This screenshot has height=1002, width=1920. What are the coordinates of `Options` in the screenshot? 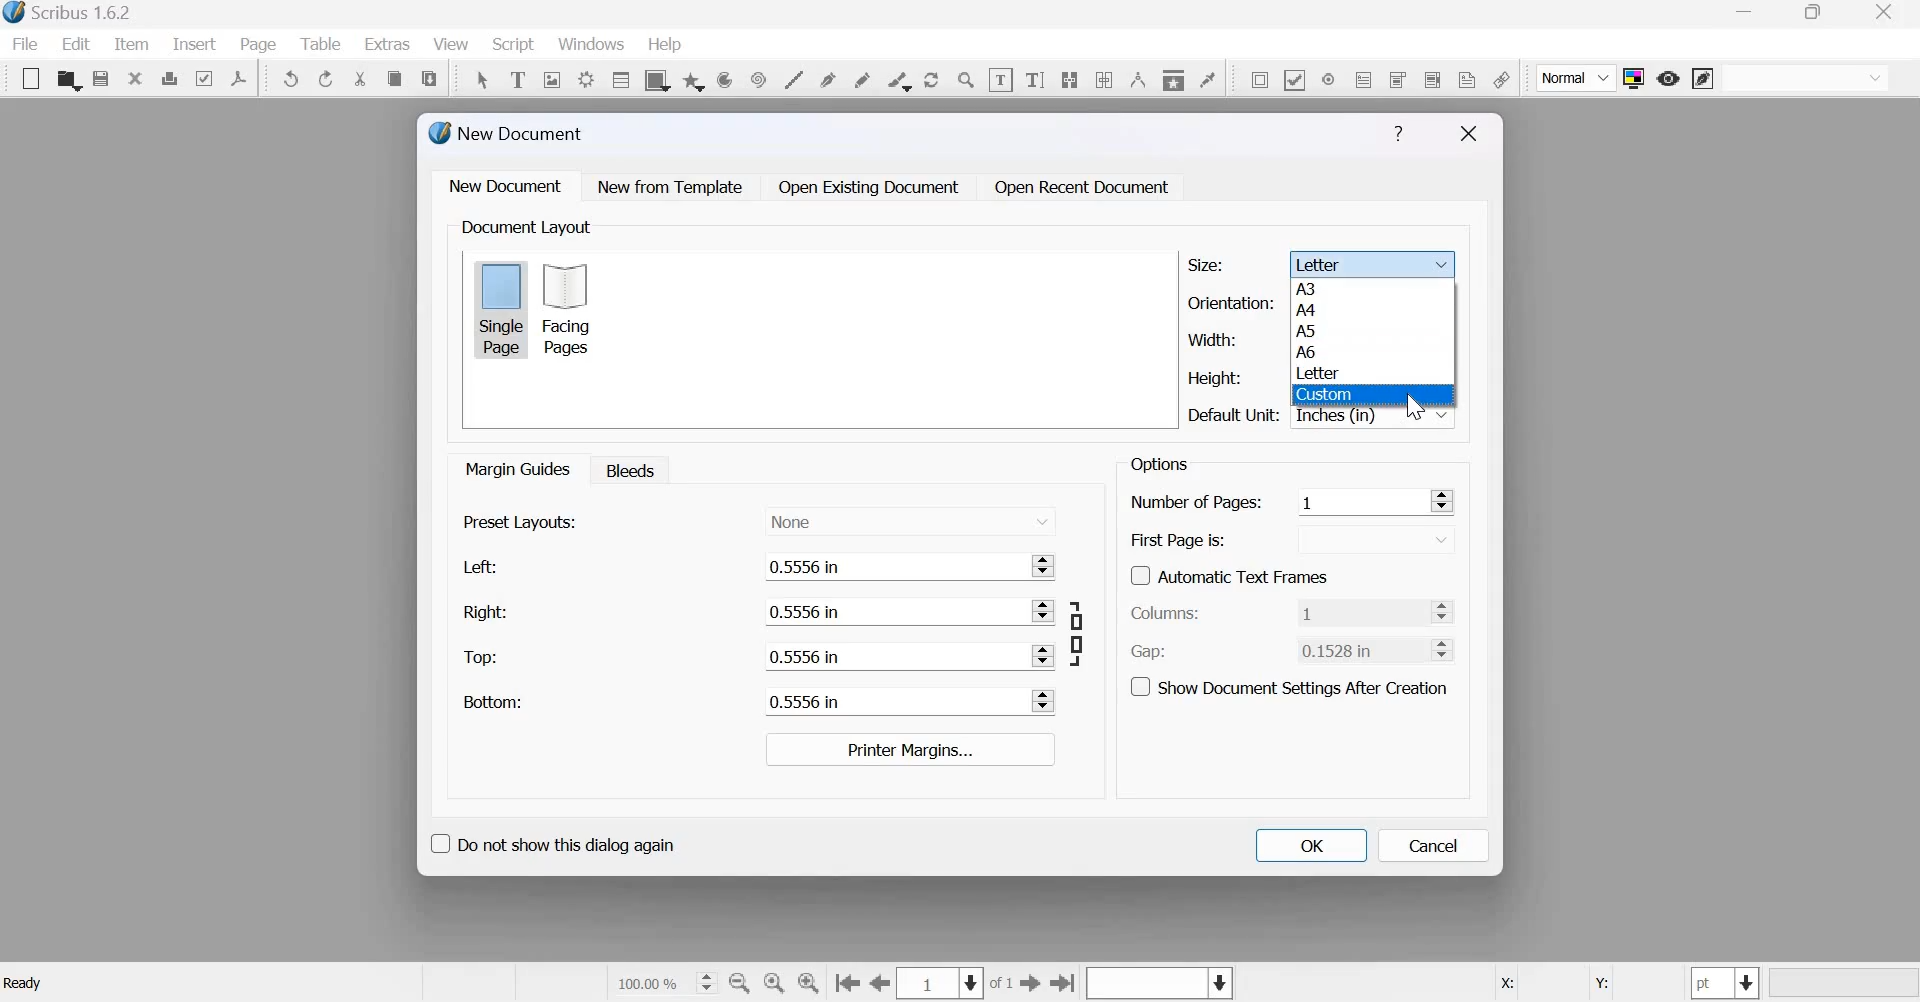 It's located at (1156, 464).